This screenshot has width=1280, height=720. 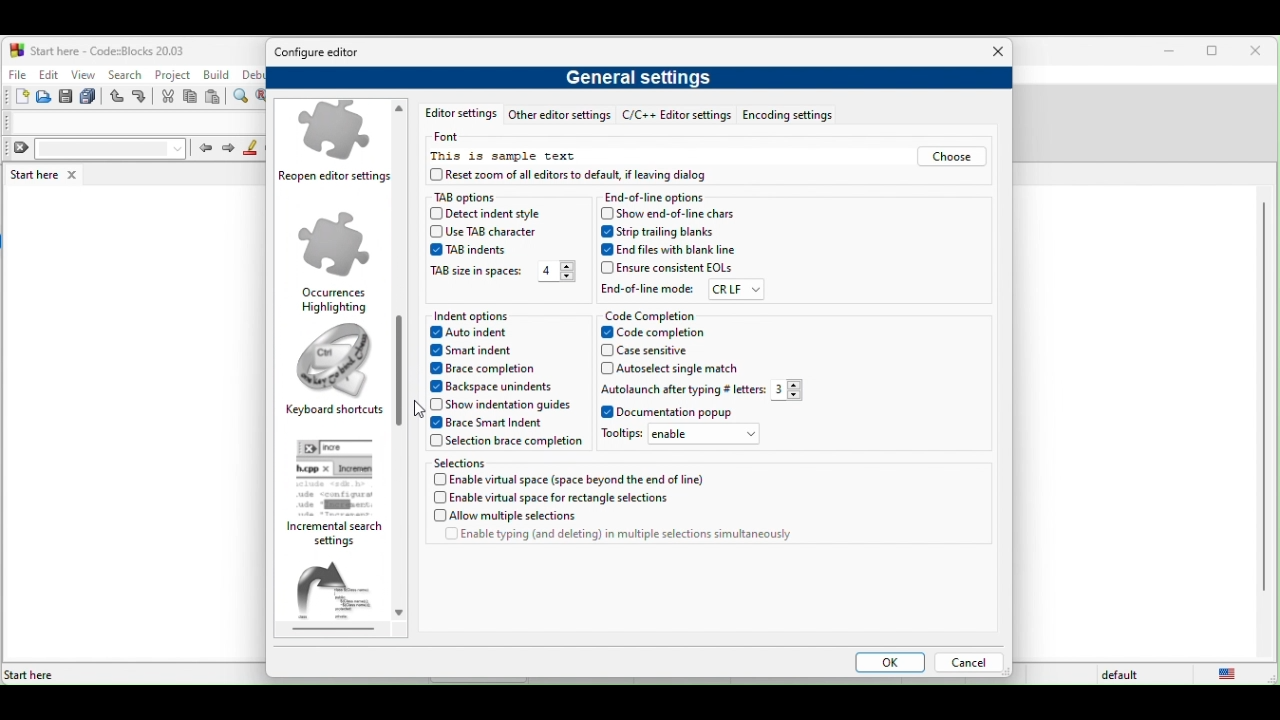 I want to click on ensure consistent eols, so click(x=667, y=268).